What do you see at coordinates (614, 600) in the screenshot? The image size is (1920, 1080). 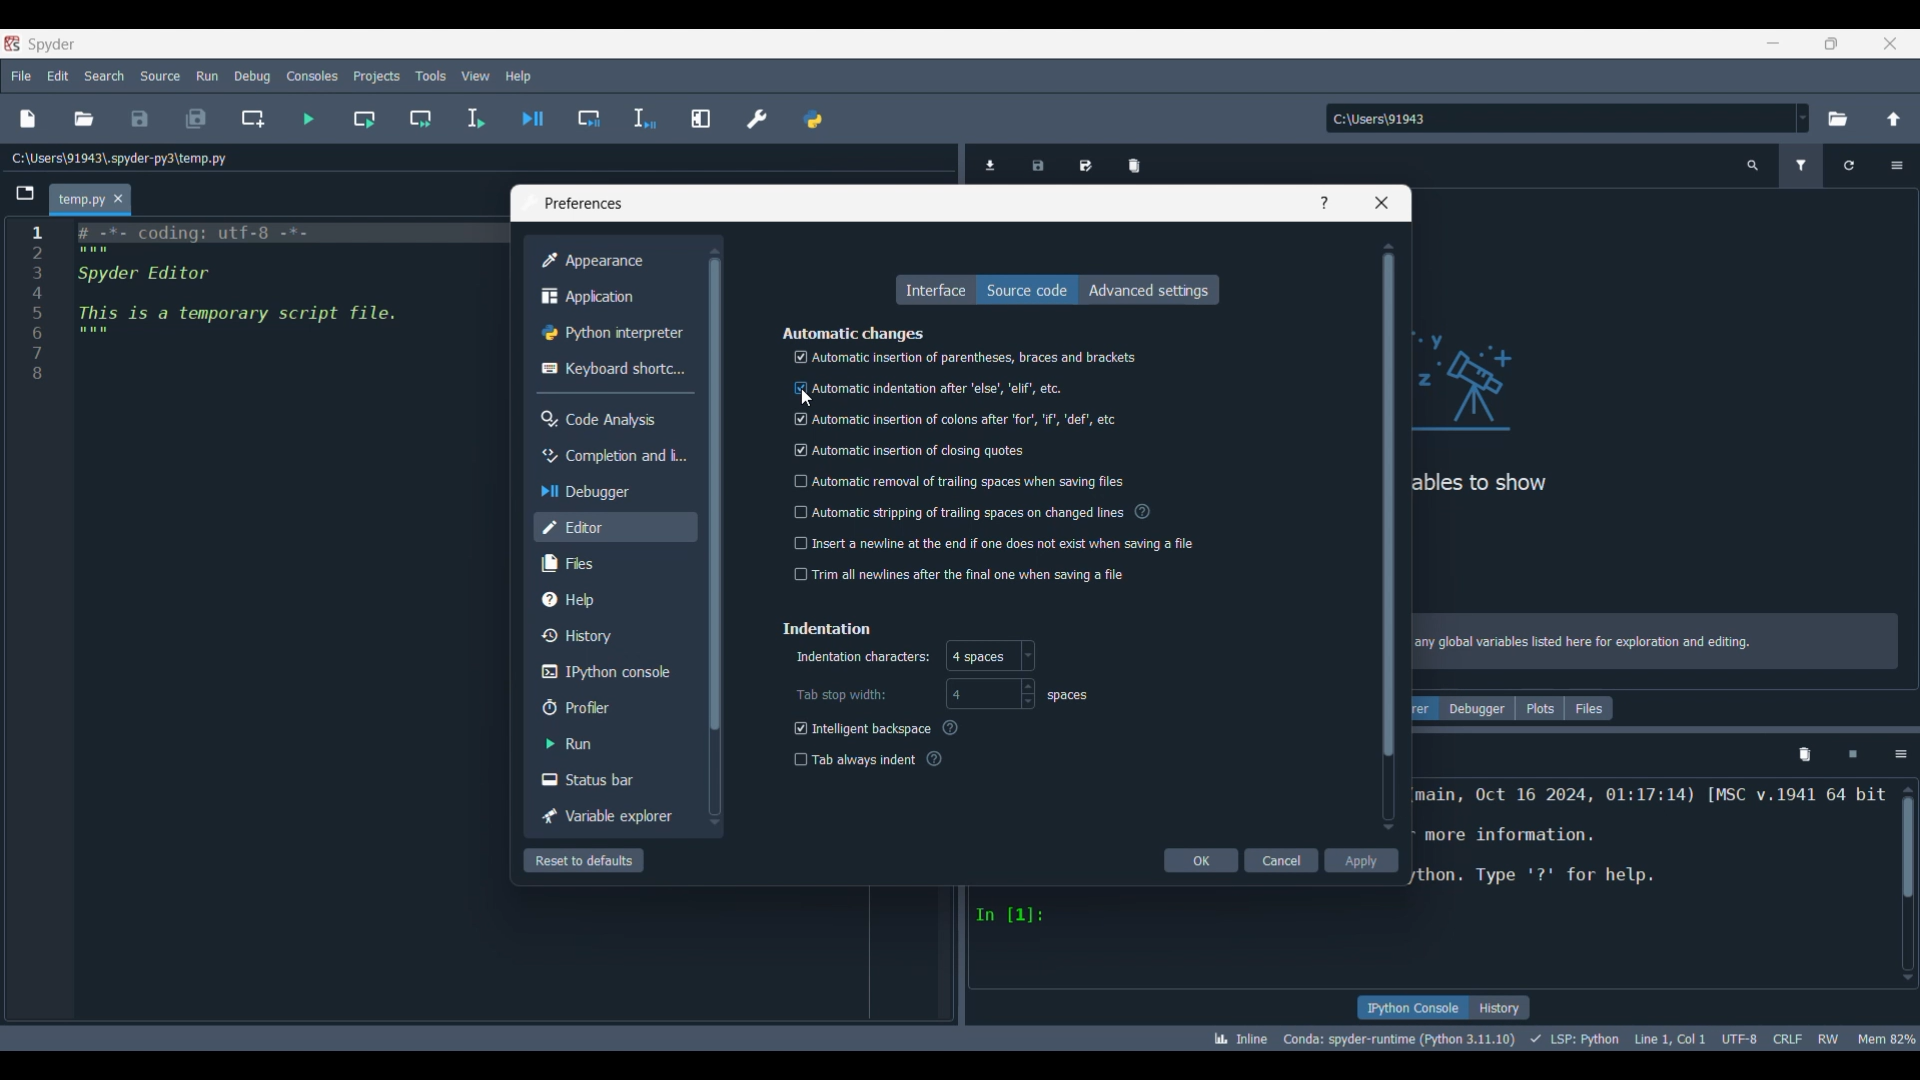 I see `Help` at bounding box center [614, 600].